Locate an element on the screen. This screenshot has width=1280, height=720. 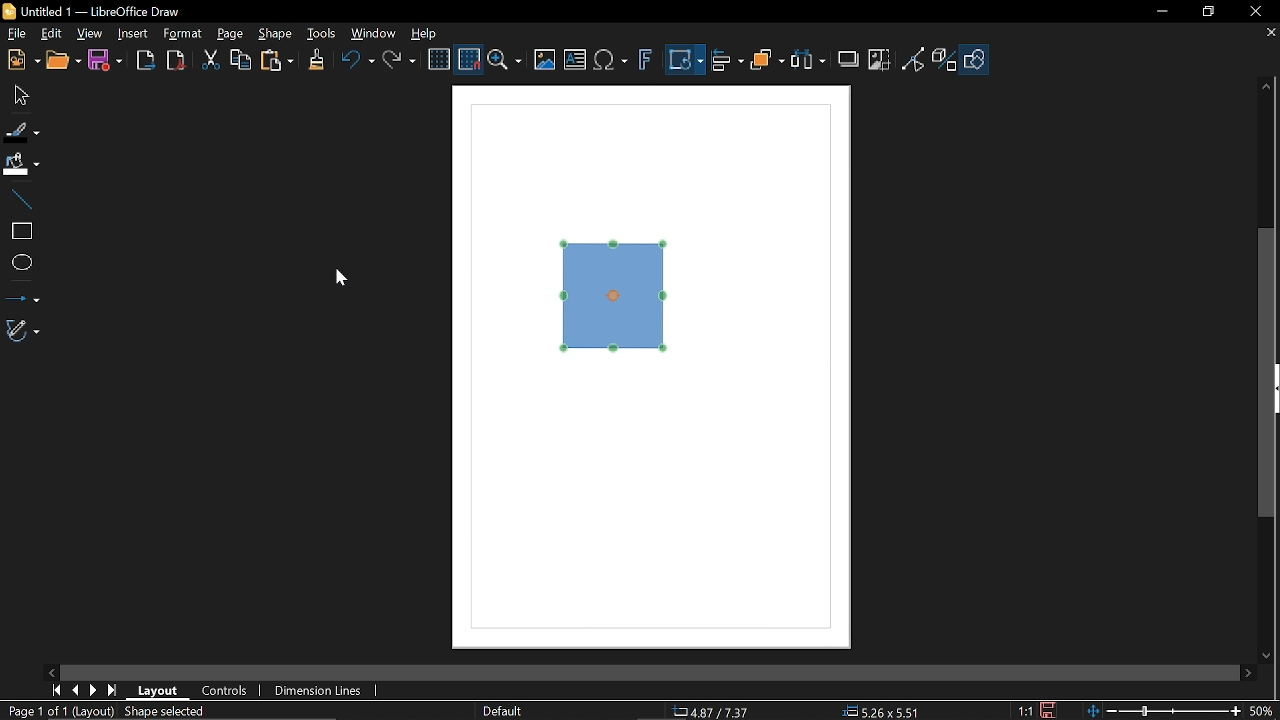
Vertical scrollbar is located at coordinates (1270, 375).